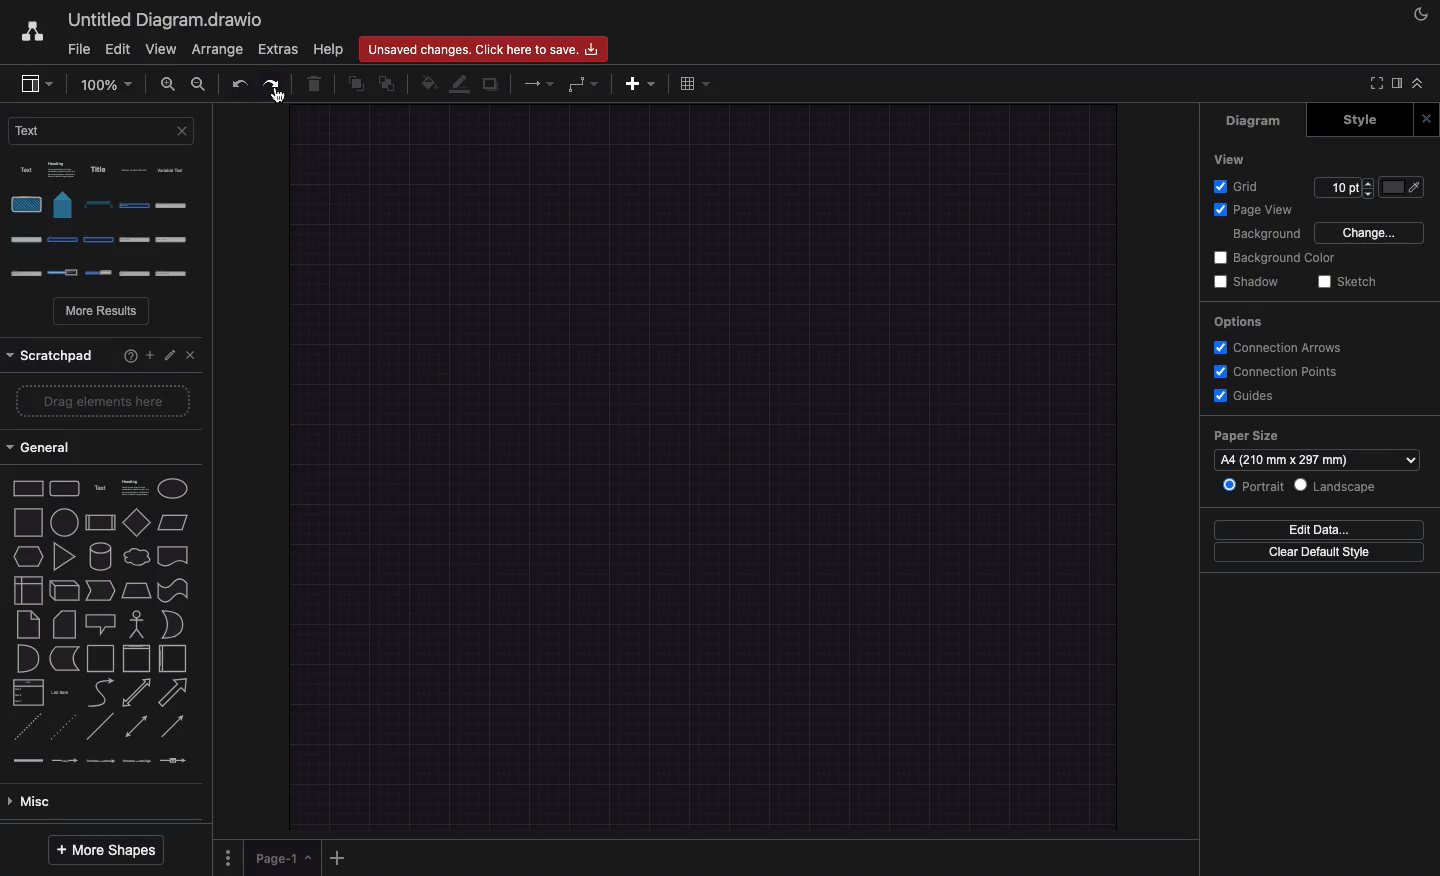 The width and height of the screenshot is (1440, 876). Describe the element at coordinates (102, 622) in the screenshot. I see `Shapes` at that location.